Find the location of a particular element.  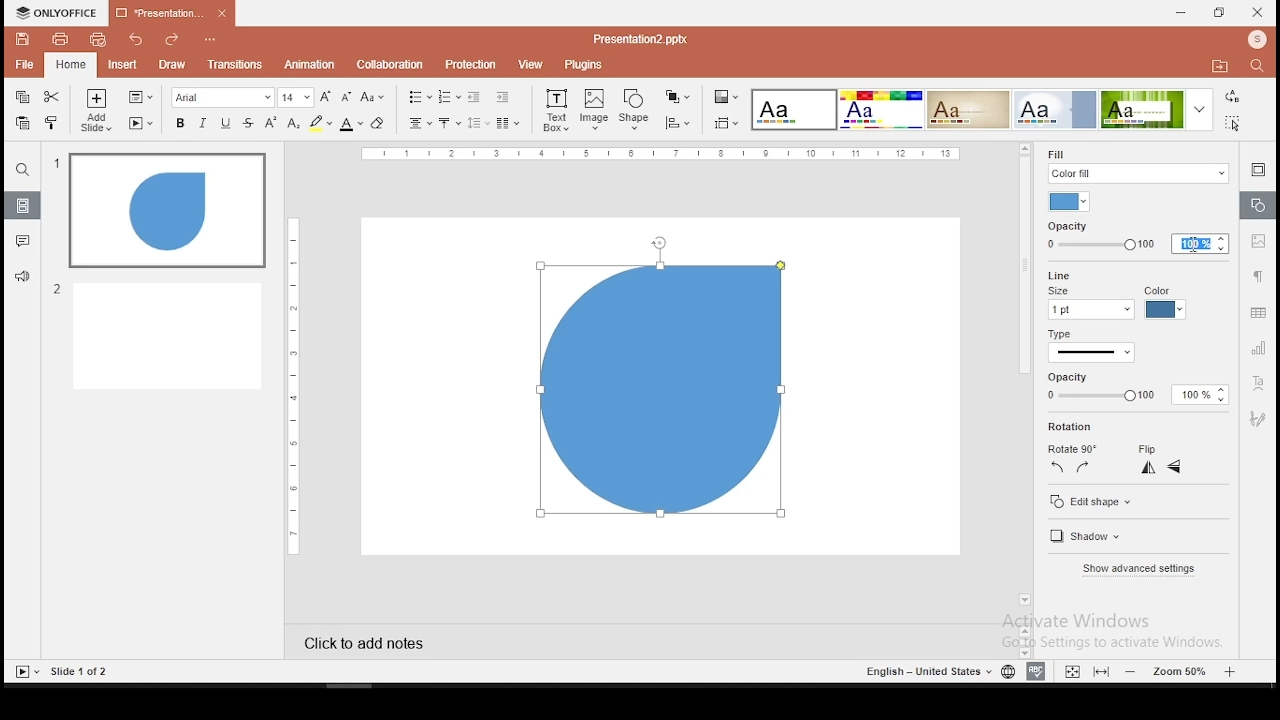

spell check is located at coordinates (1036, 672).